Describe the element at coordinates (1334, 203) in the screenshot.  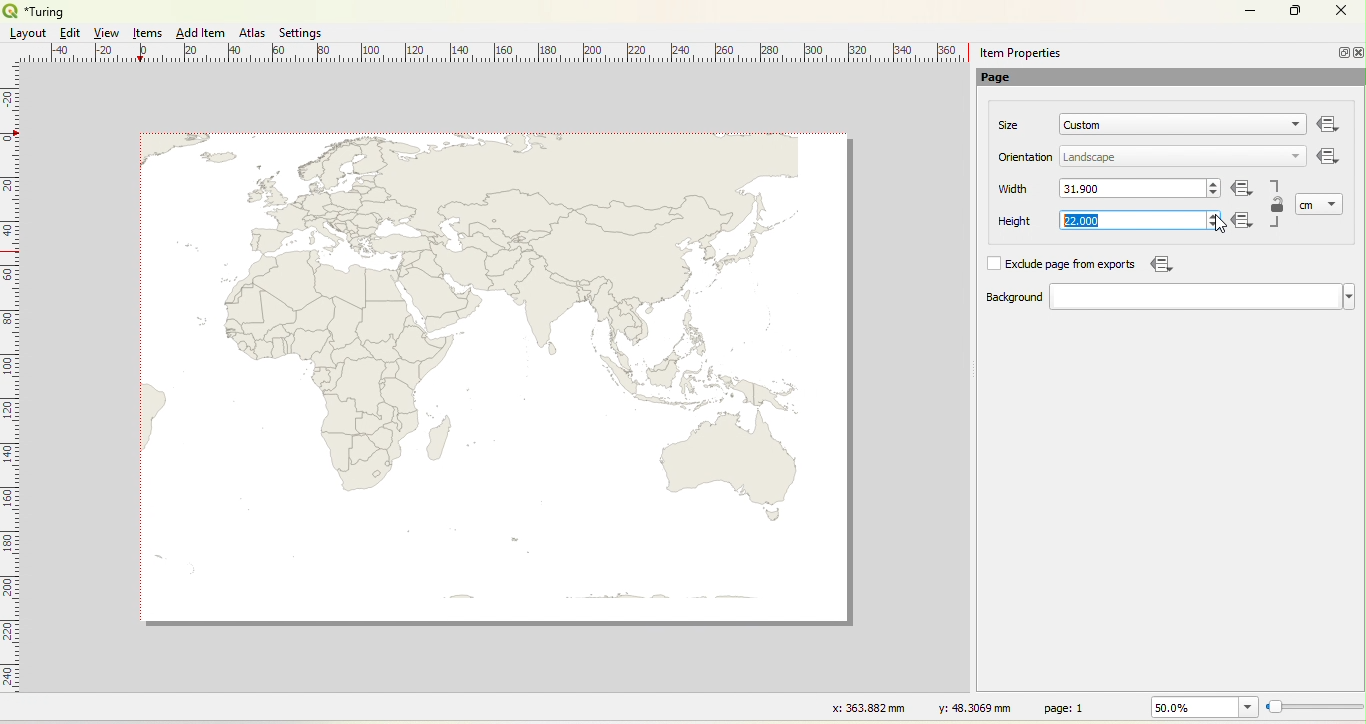
I see `dropdown` at that location.